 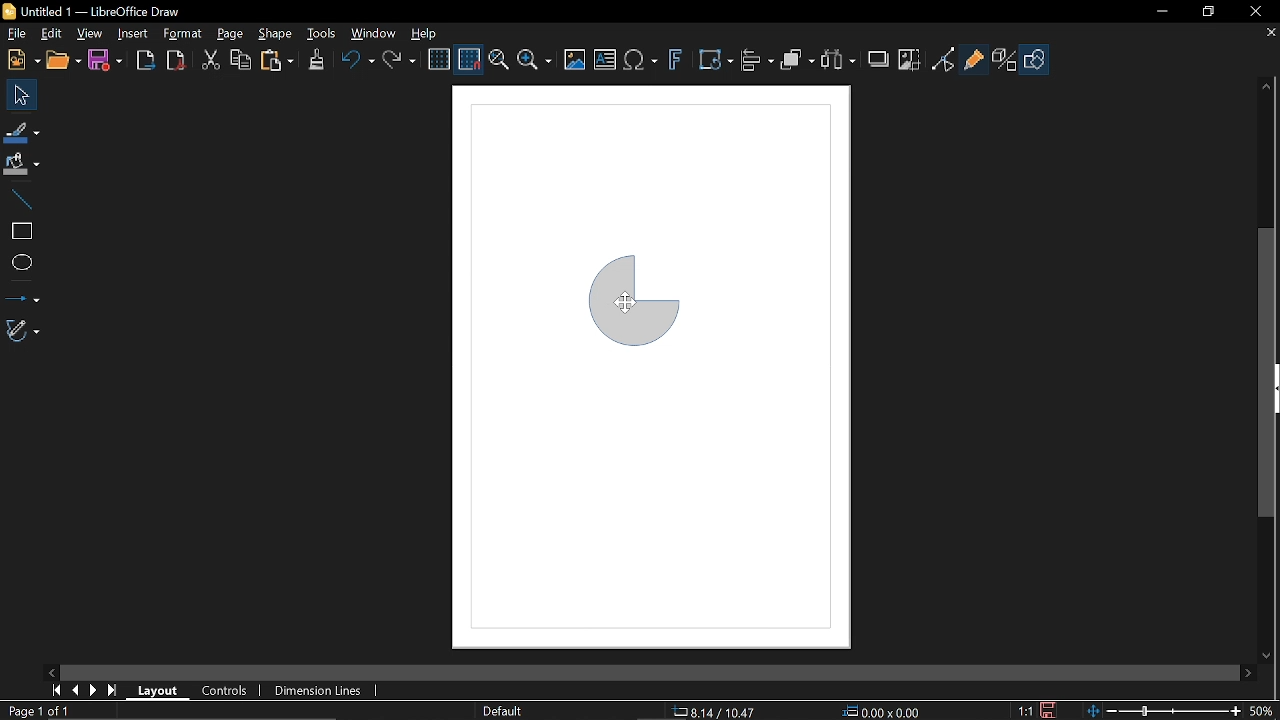 I want to click on Move right, so click(x=1250, y=672).